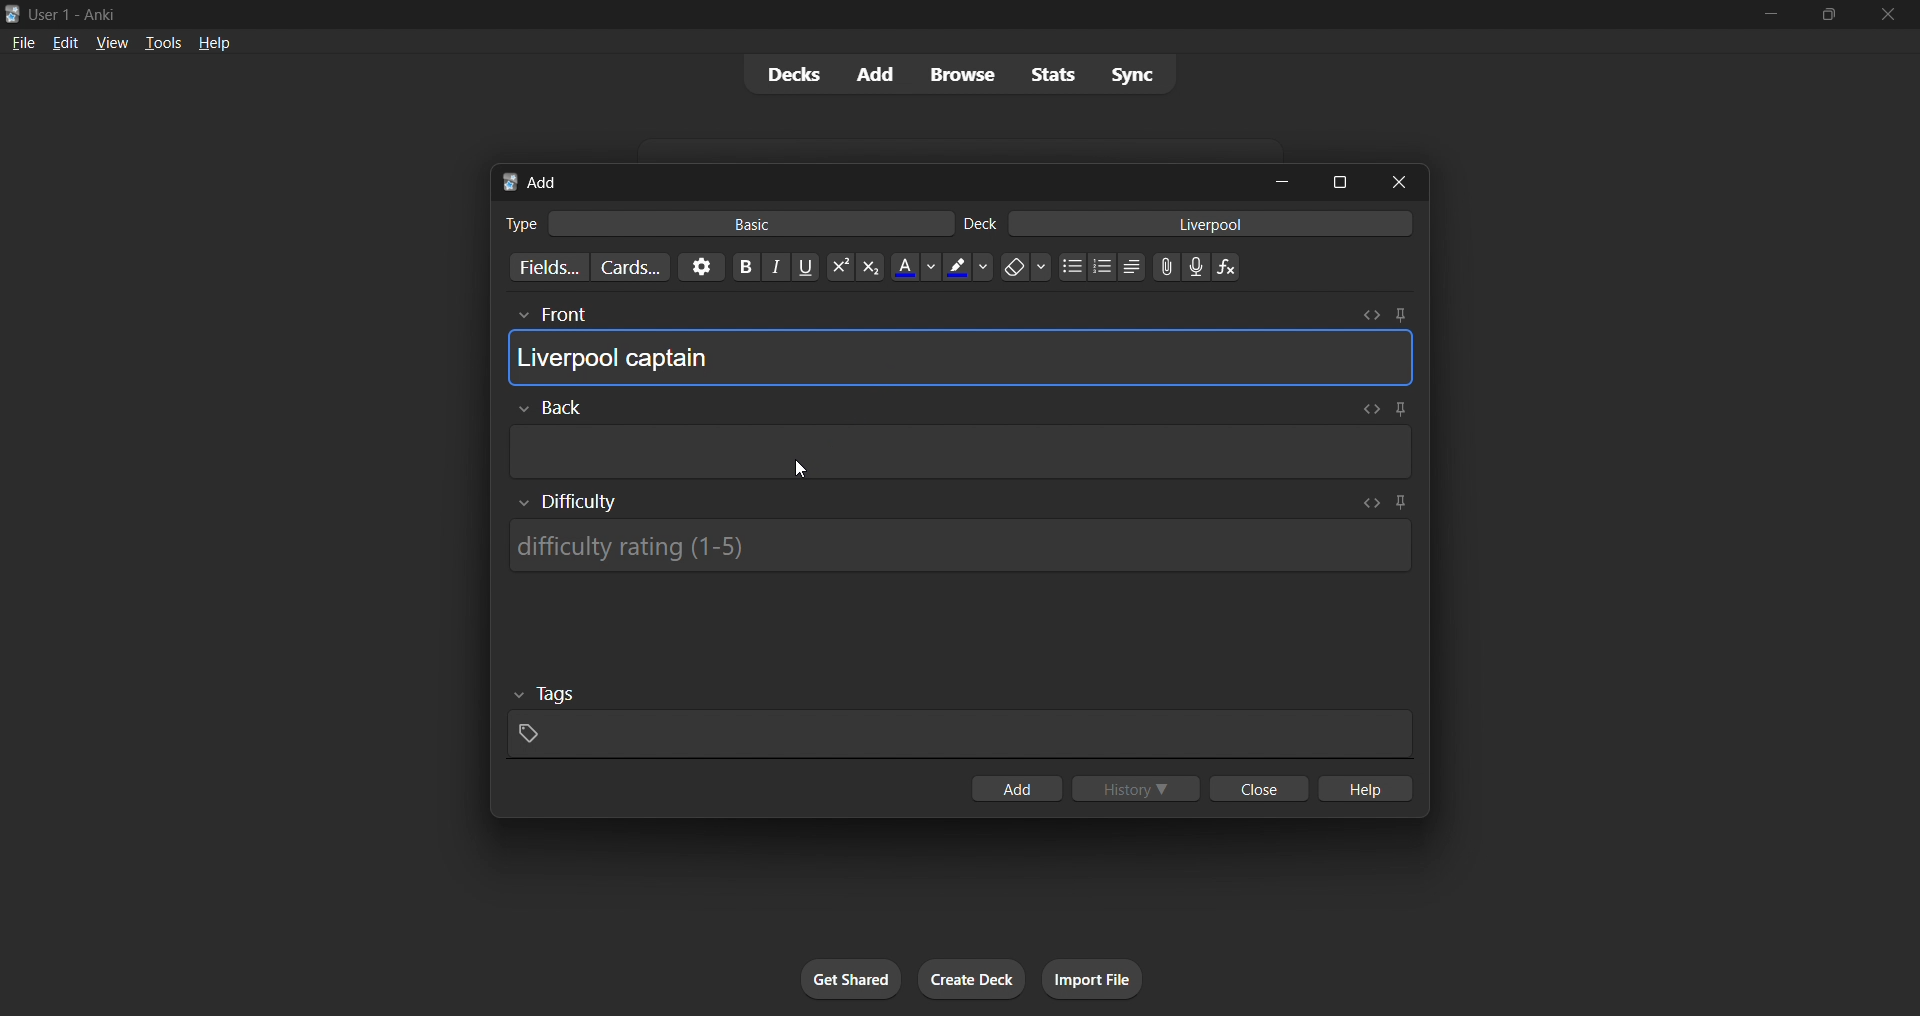 The image size is (1920, 1016). I want to click on Italics, so click(776, 267).